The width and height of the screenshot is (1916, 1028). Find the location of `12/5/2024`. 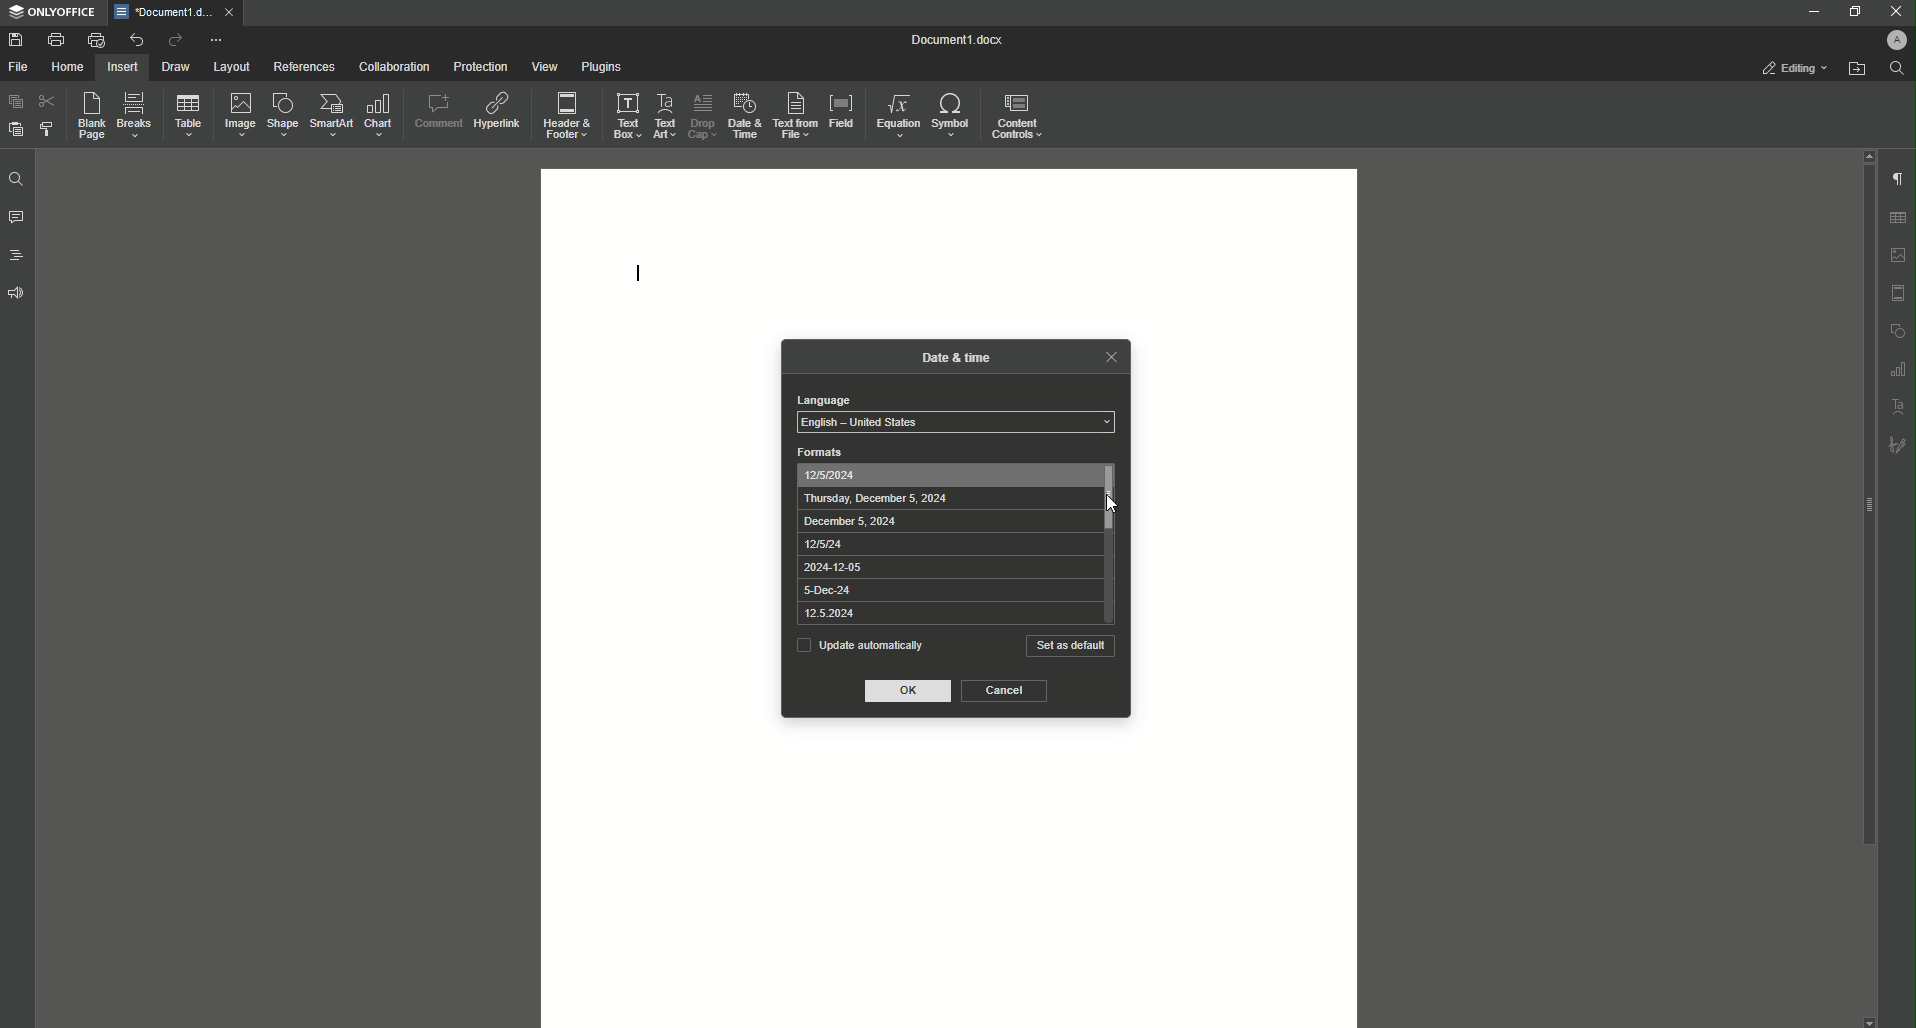

12/5/2024 is located at coordinates (831, 476).